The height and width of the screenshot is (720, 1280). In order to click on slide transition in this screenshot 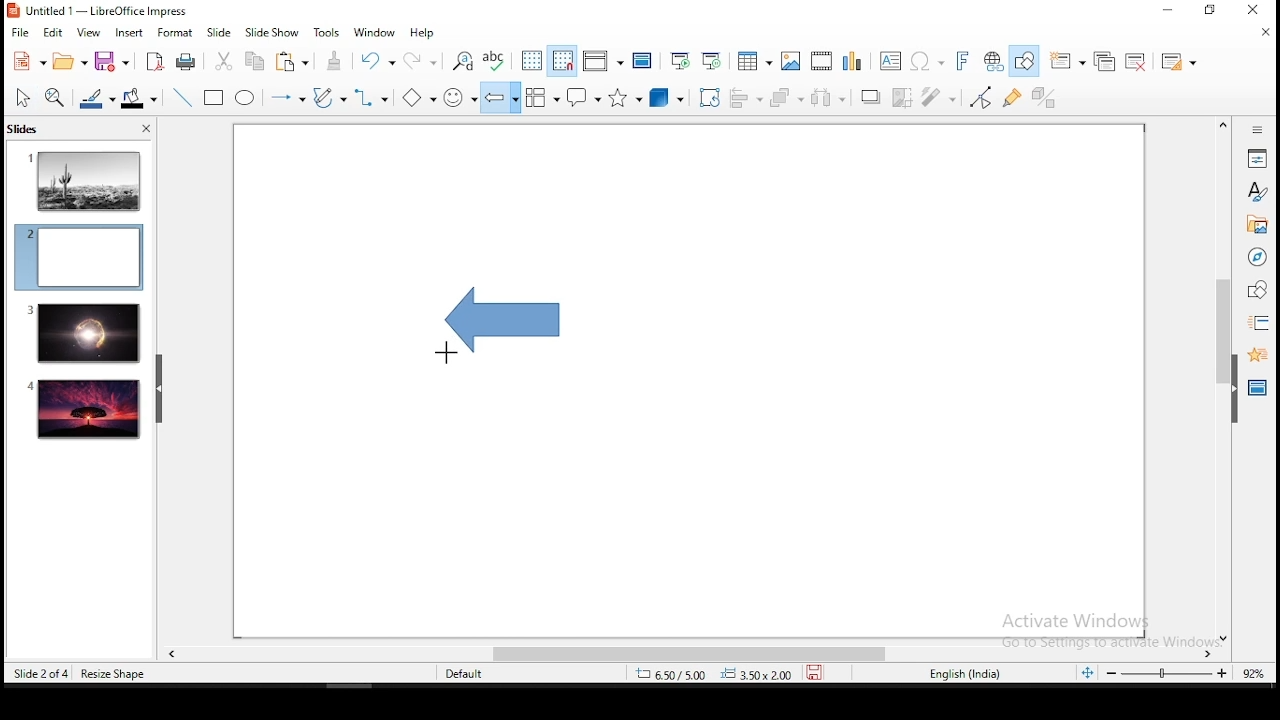, I will do `click(1258, 324)`.